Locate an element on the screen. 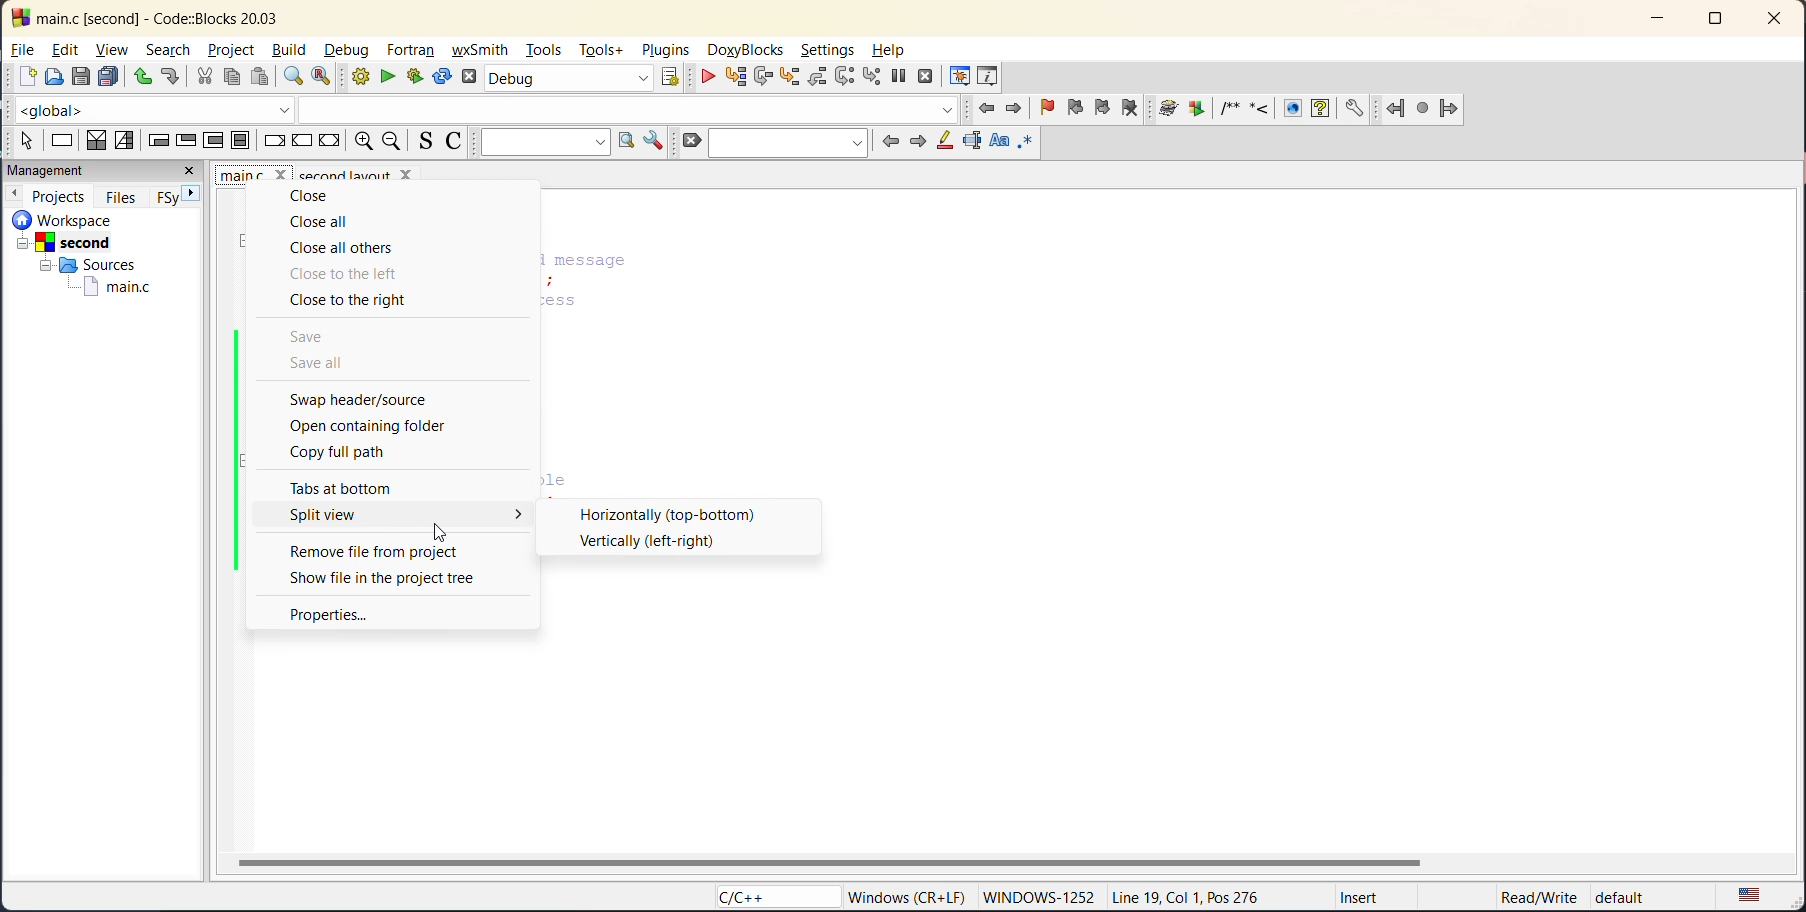  replace is located at coordinates (316, 78).